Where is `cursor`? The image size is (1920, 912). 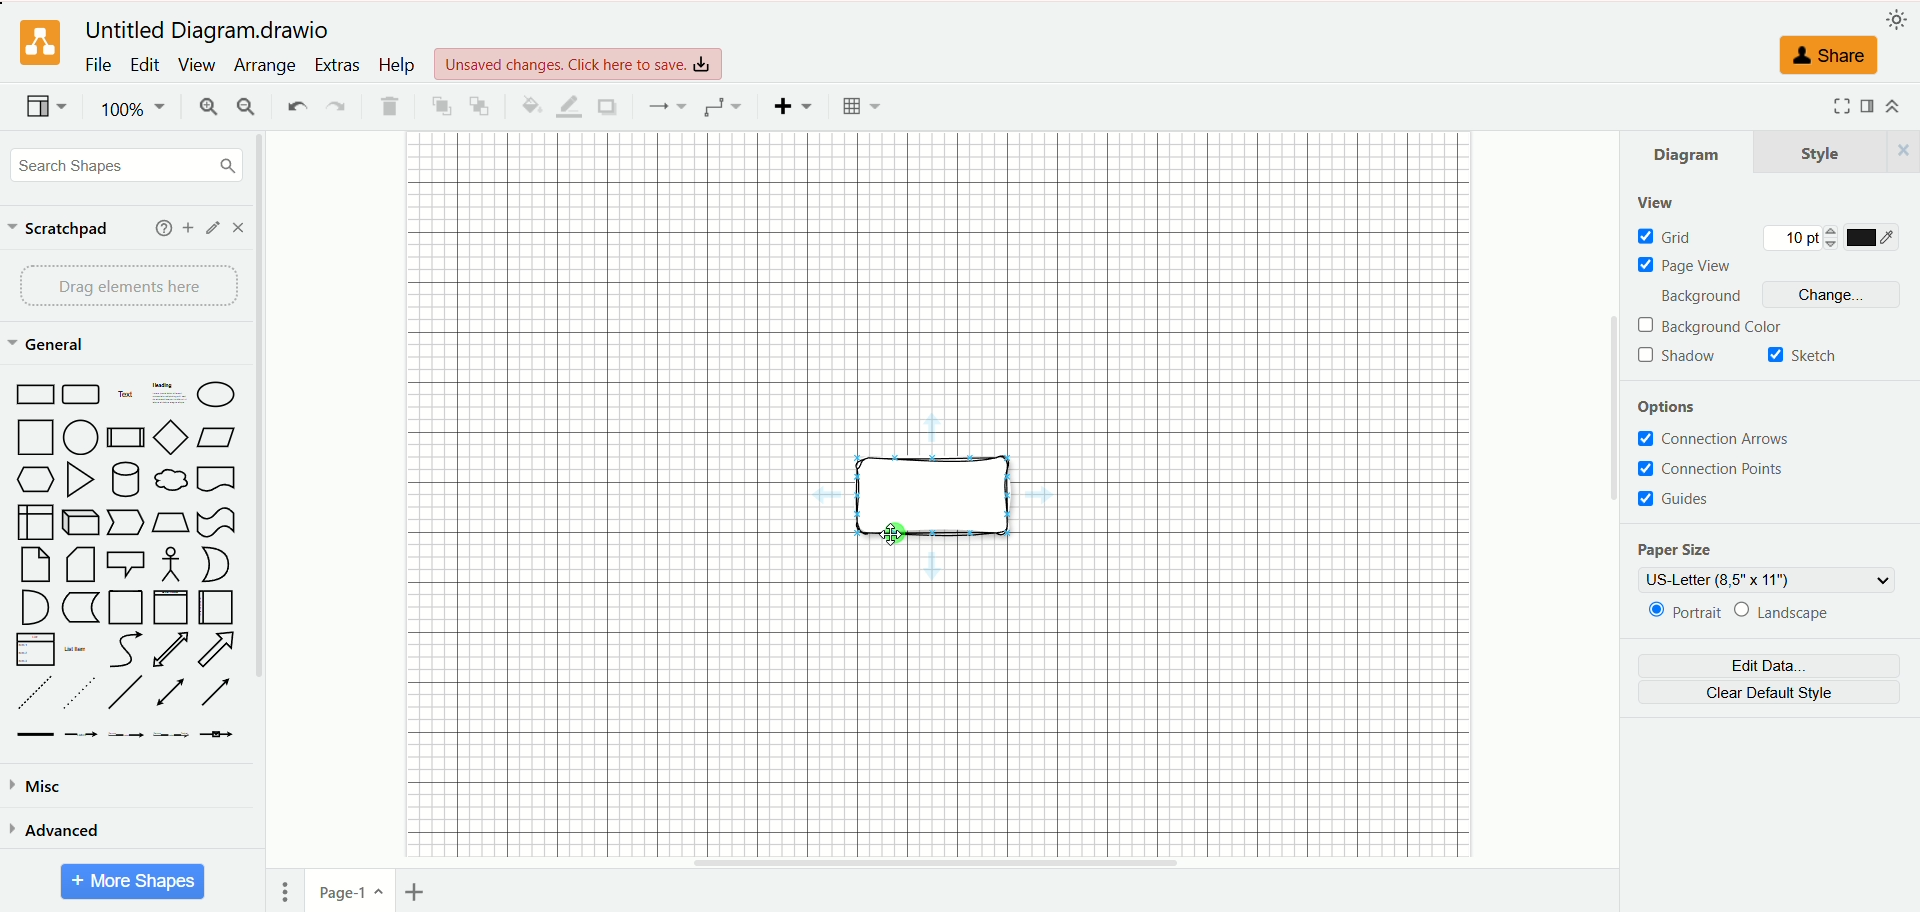
cursor is located at coordinates (897, 534).